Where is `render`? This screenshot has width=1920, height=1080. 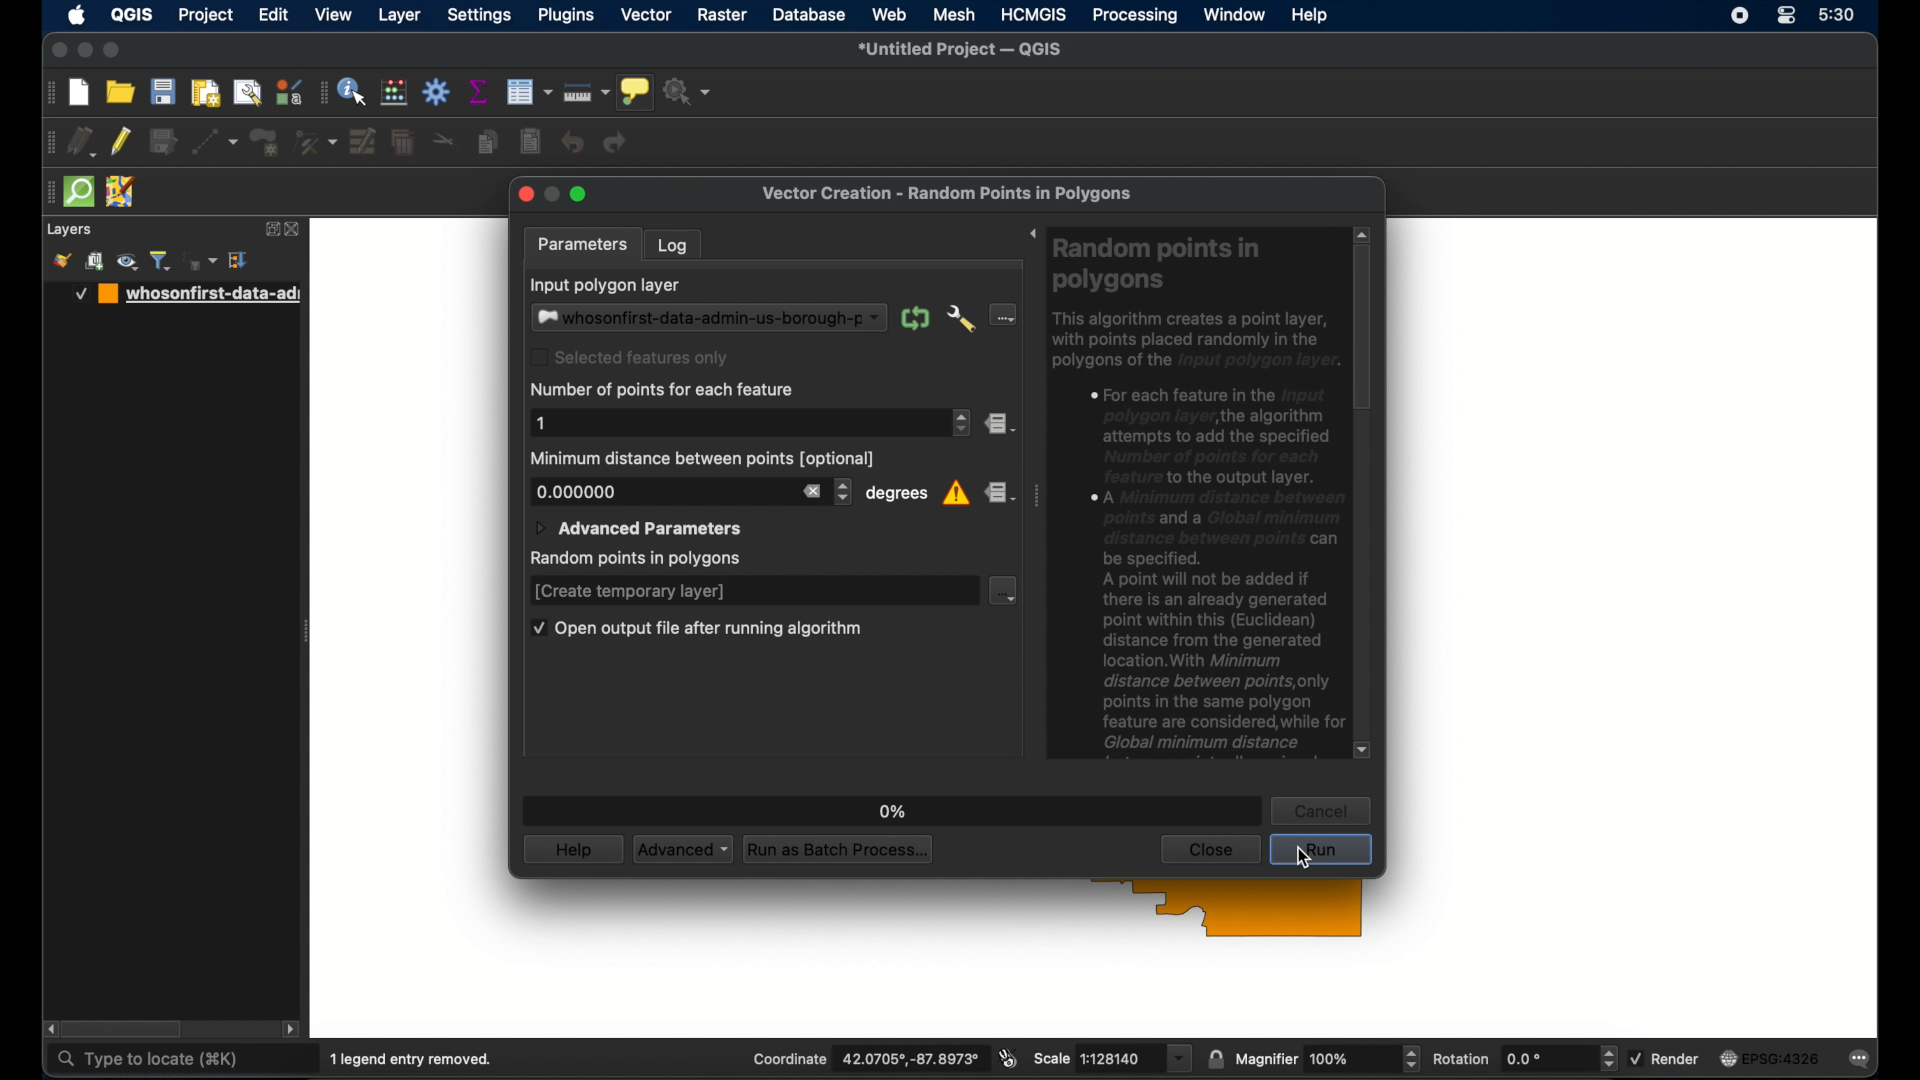 render is located at coordinates (1664, 1059).